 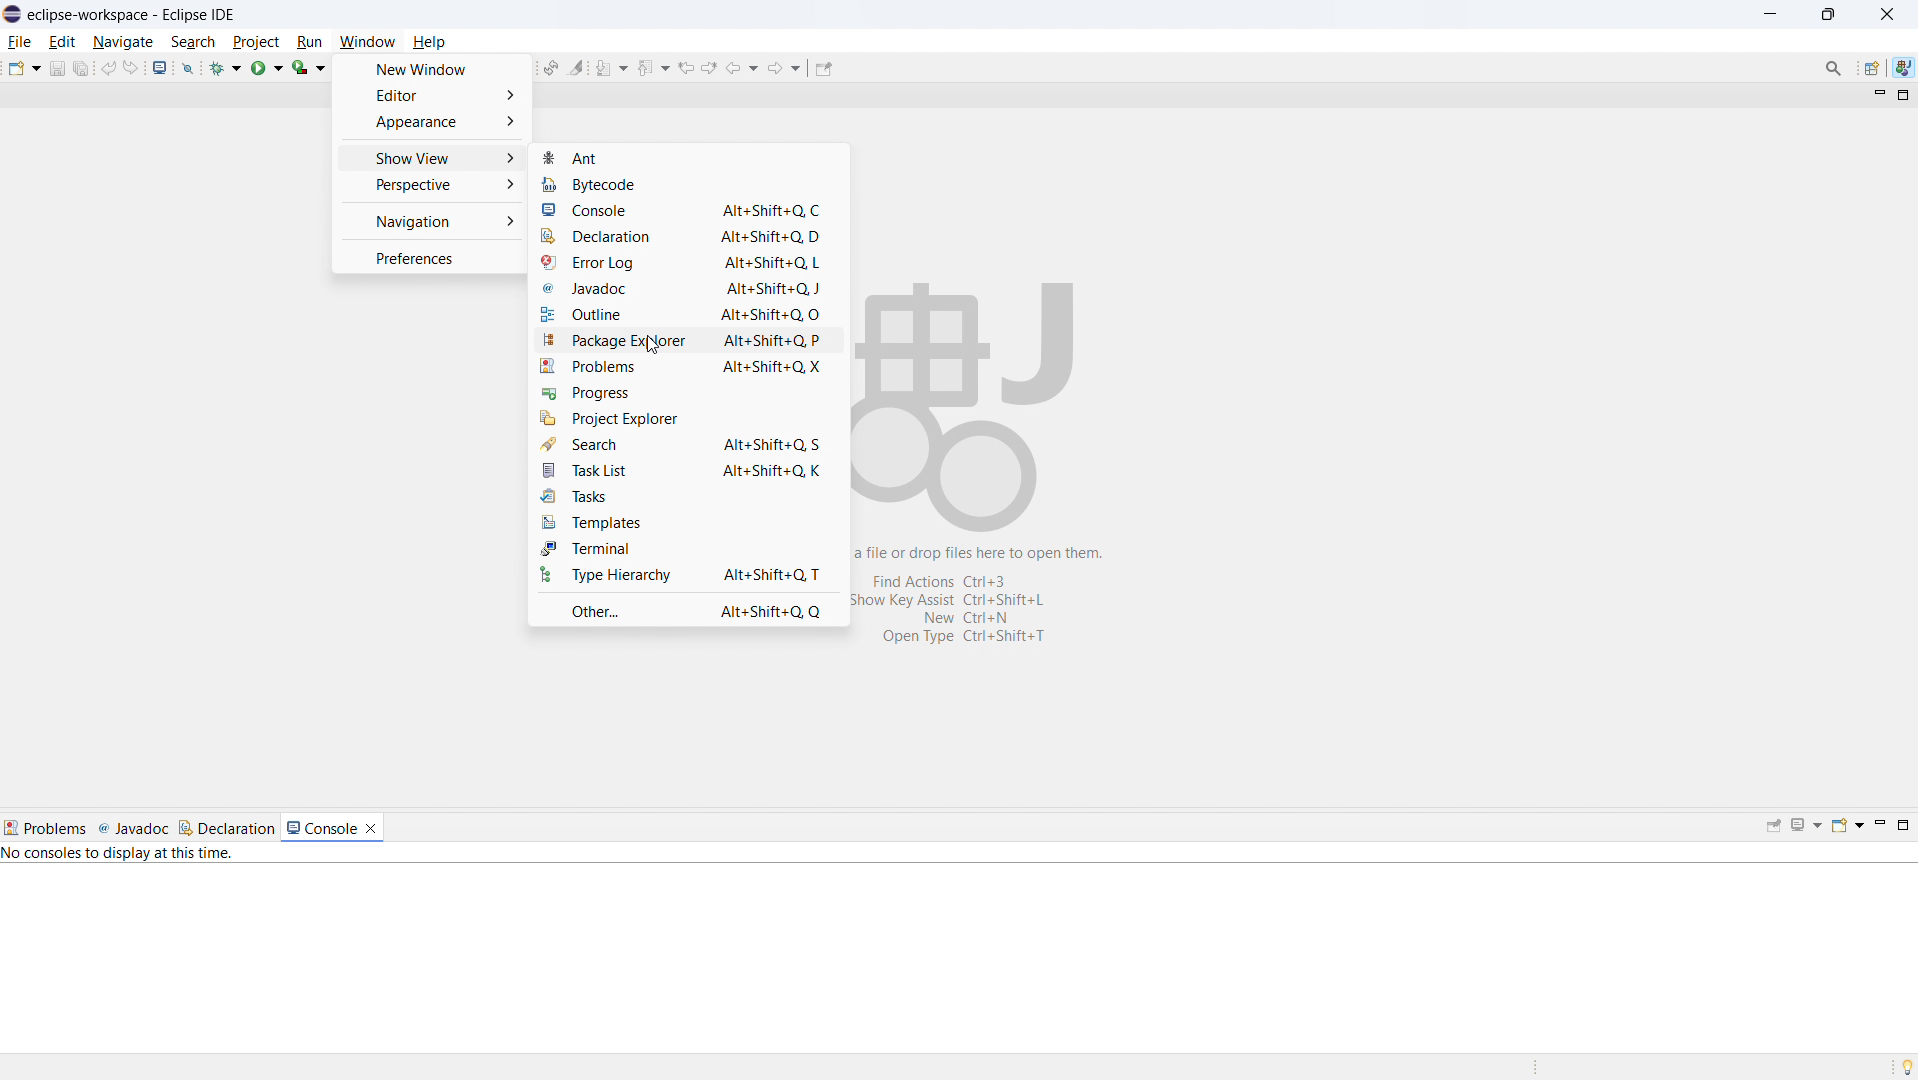 What do you see at coordinates (133, 828) in the screenshot?
I see `javadoc` at bounding box center [133, 828].